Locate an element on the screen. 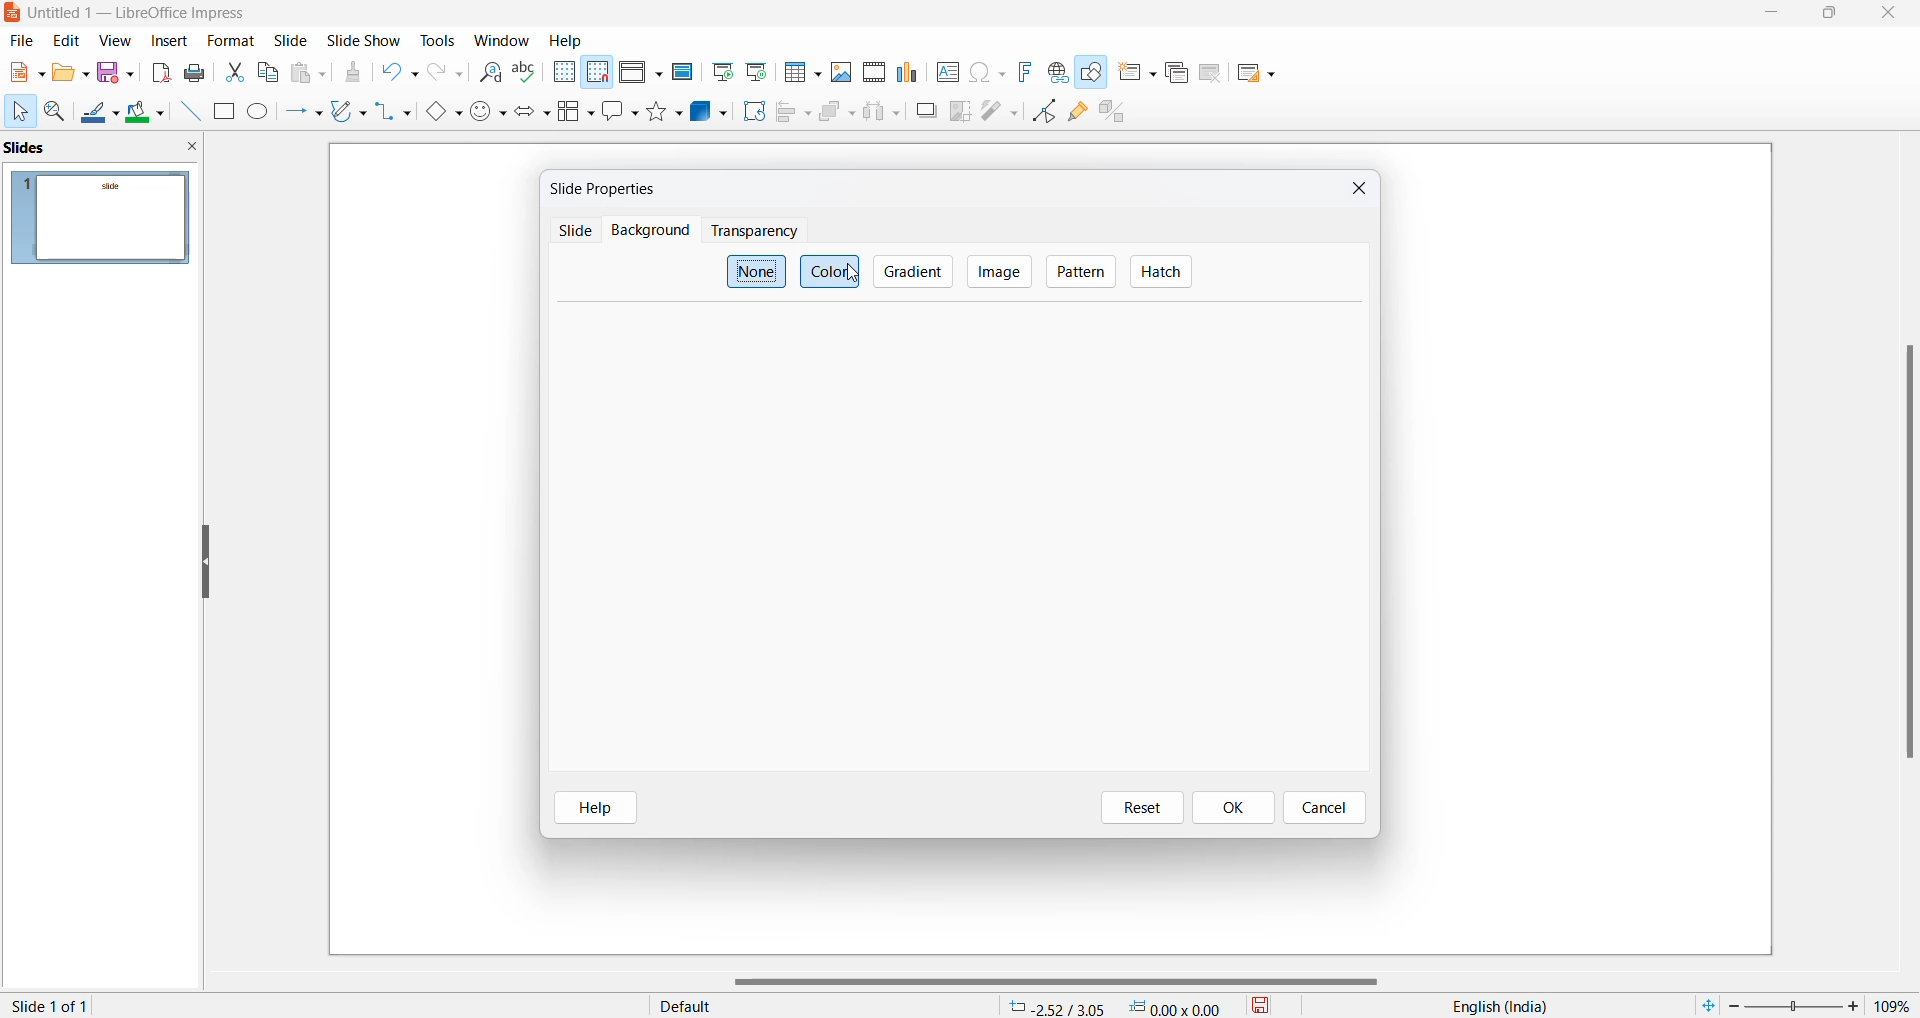  cursor is located at coordinates (855, 277).